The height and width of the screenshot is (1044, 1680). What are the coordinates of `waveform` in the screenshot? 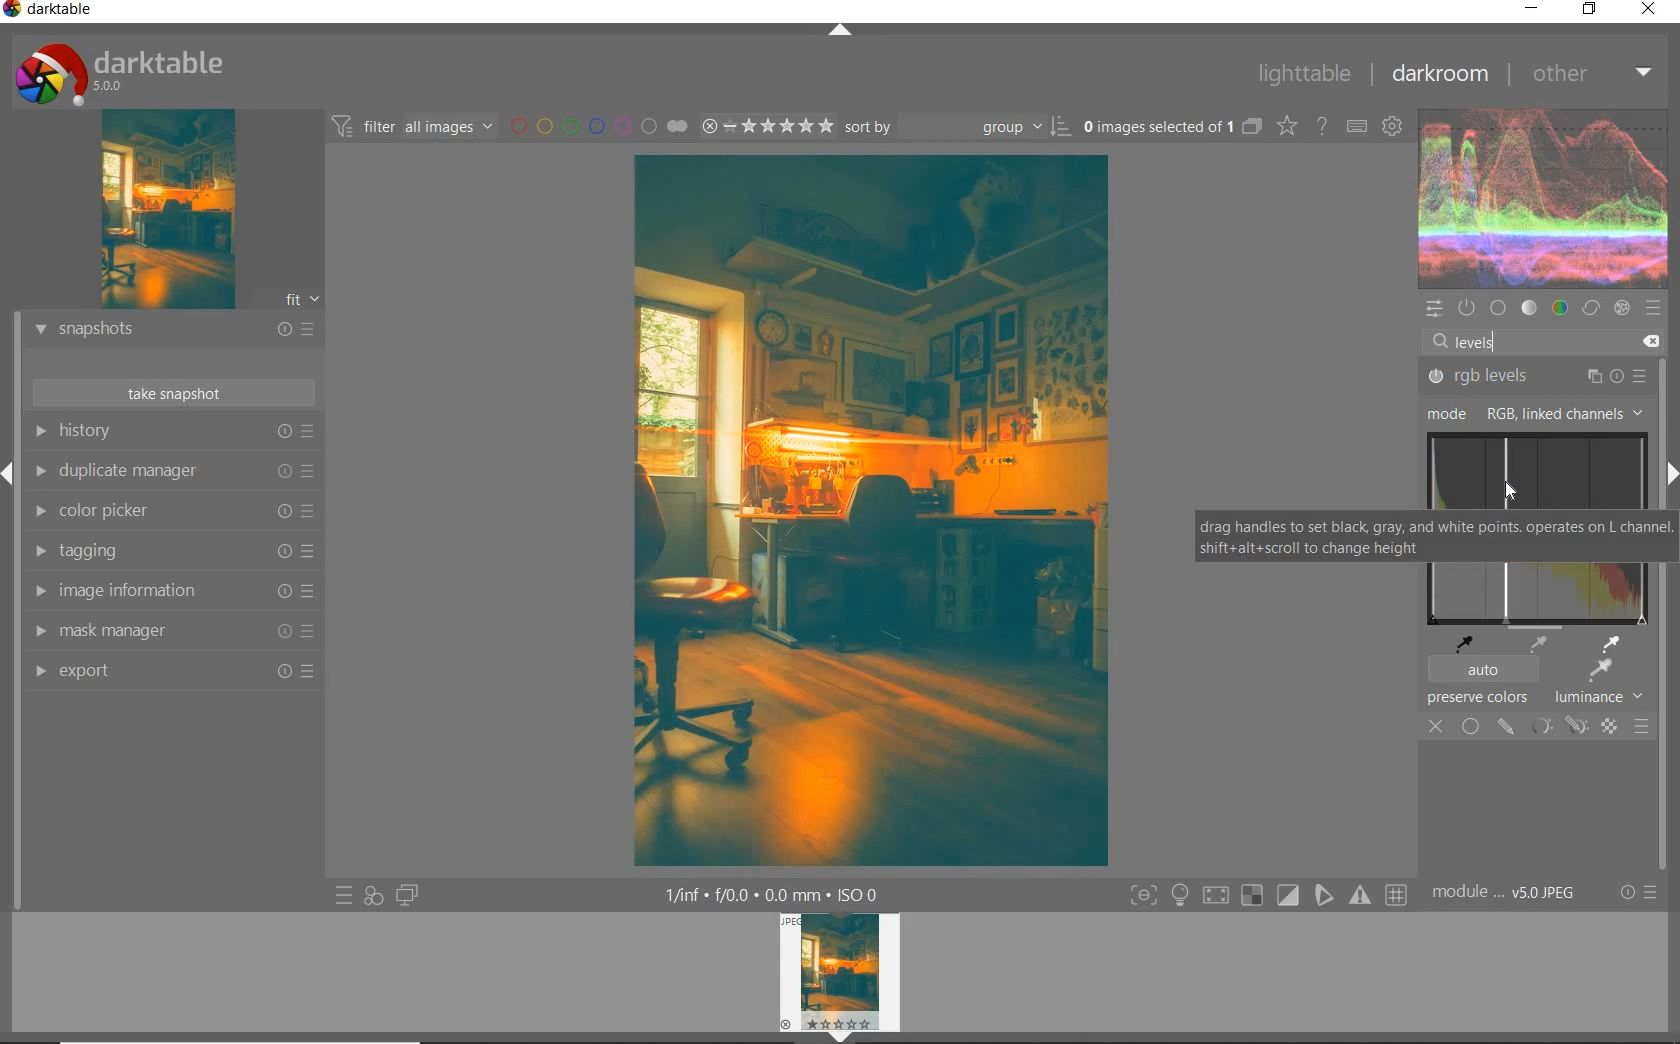 It's located at (1544, 198).